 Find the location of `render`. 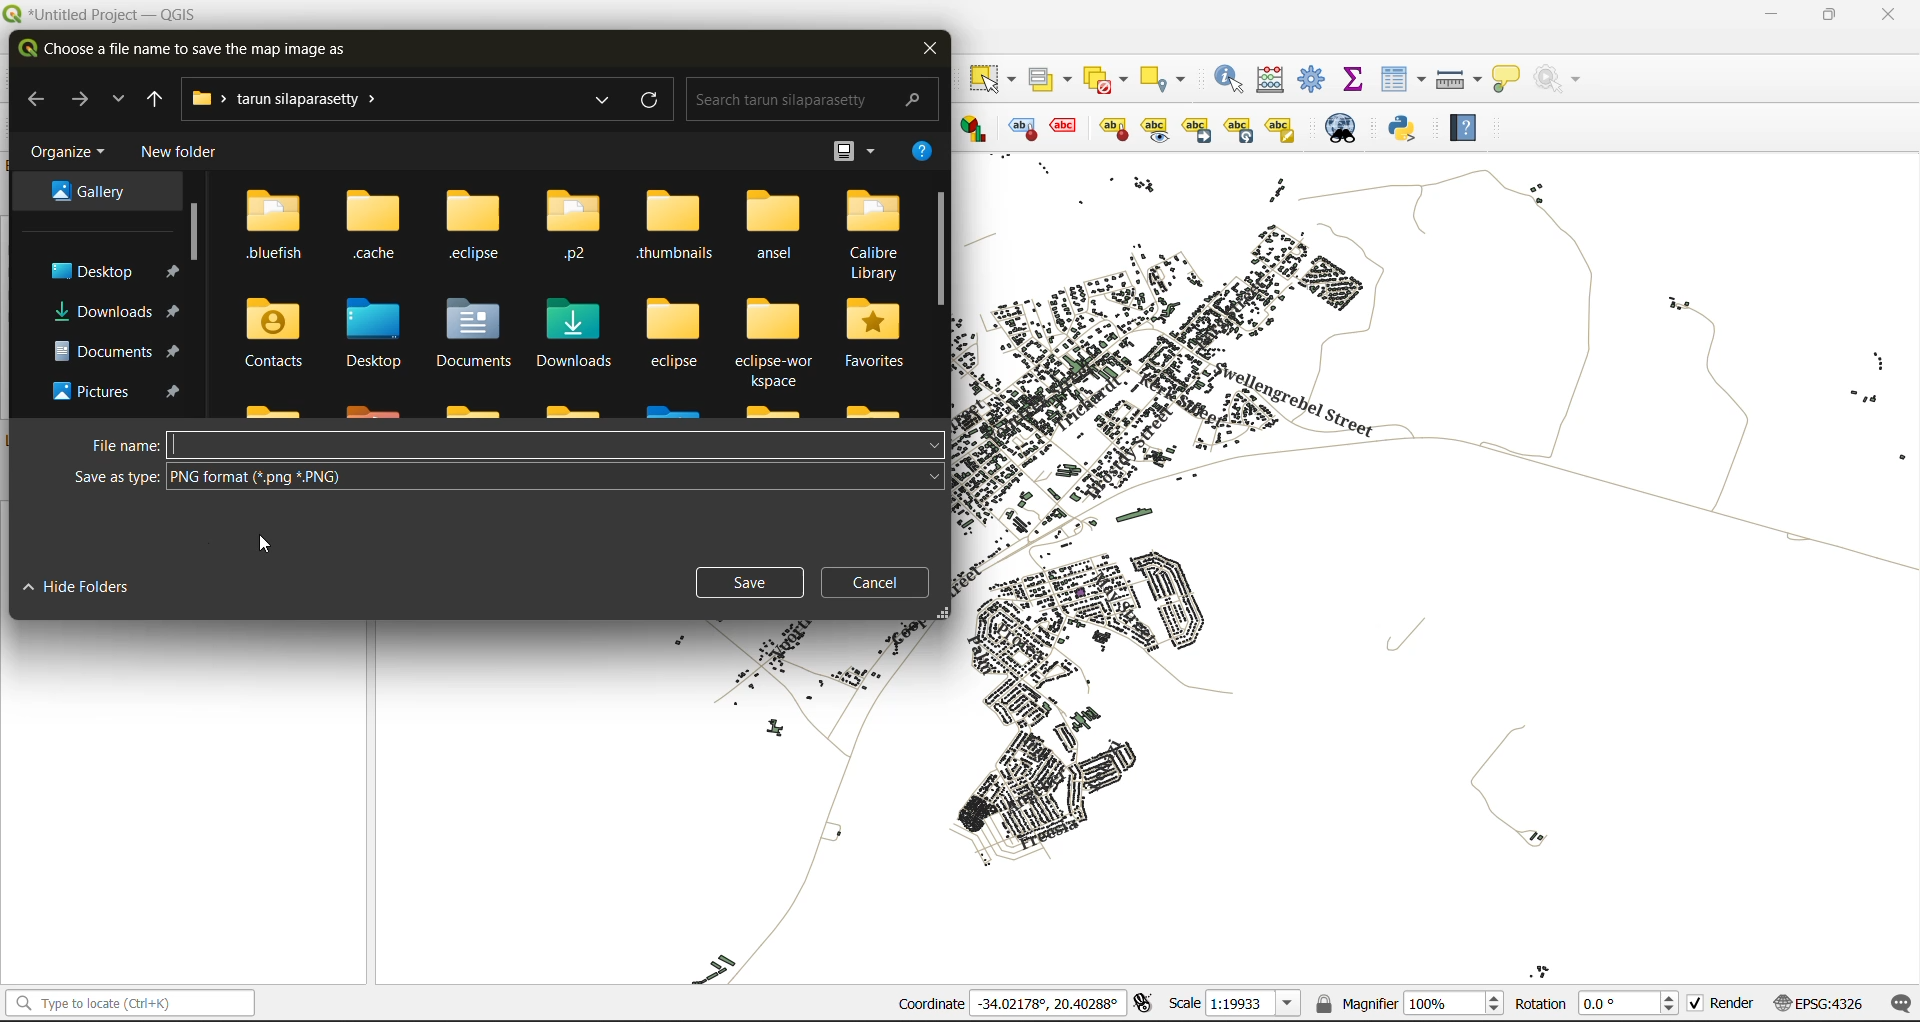

render is located at coordinates (1717, 1007).